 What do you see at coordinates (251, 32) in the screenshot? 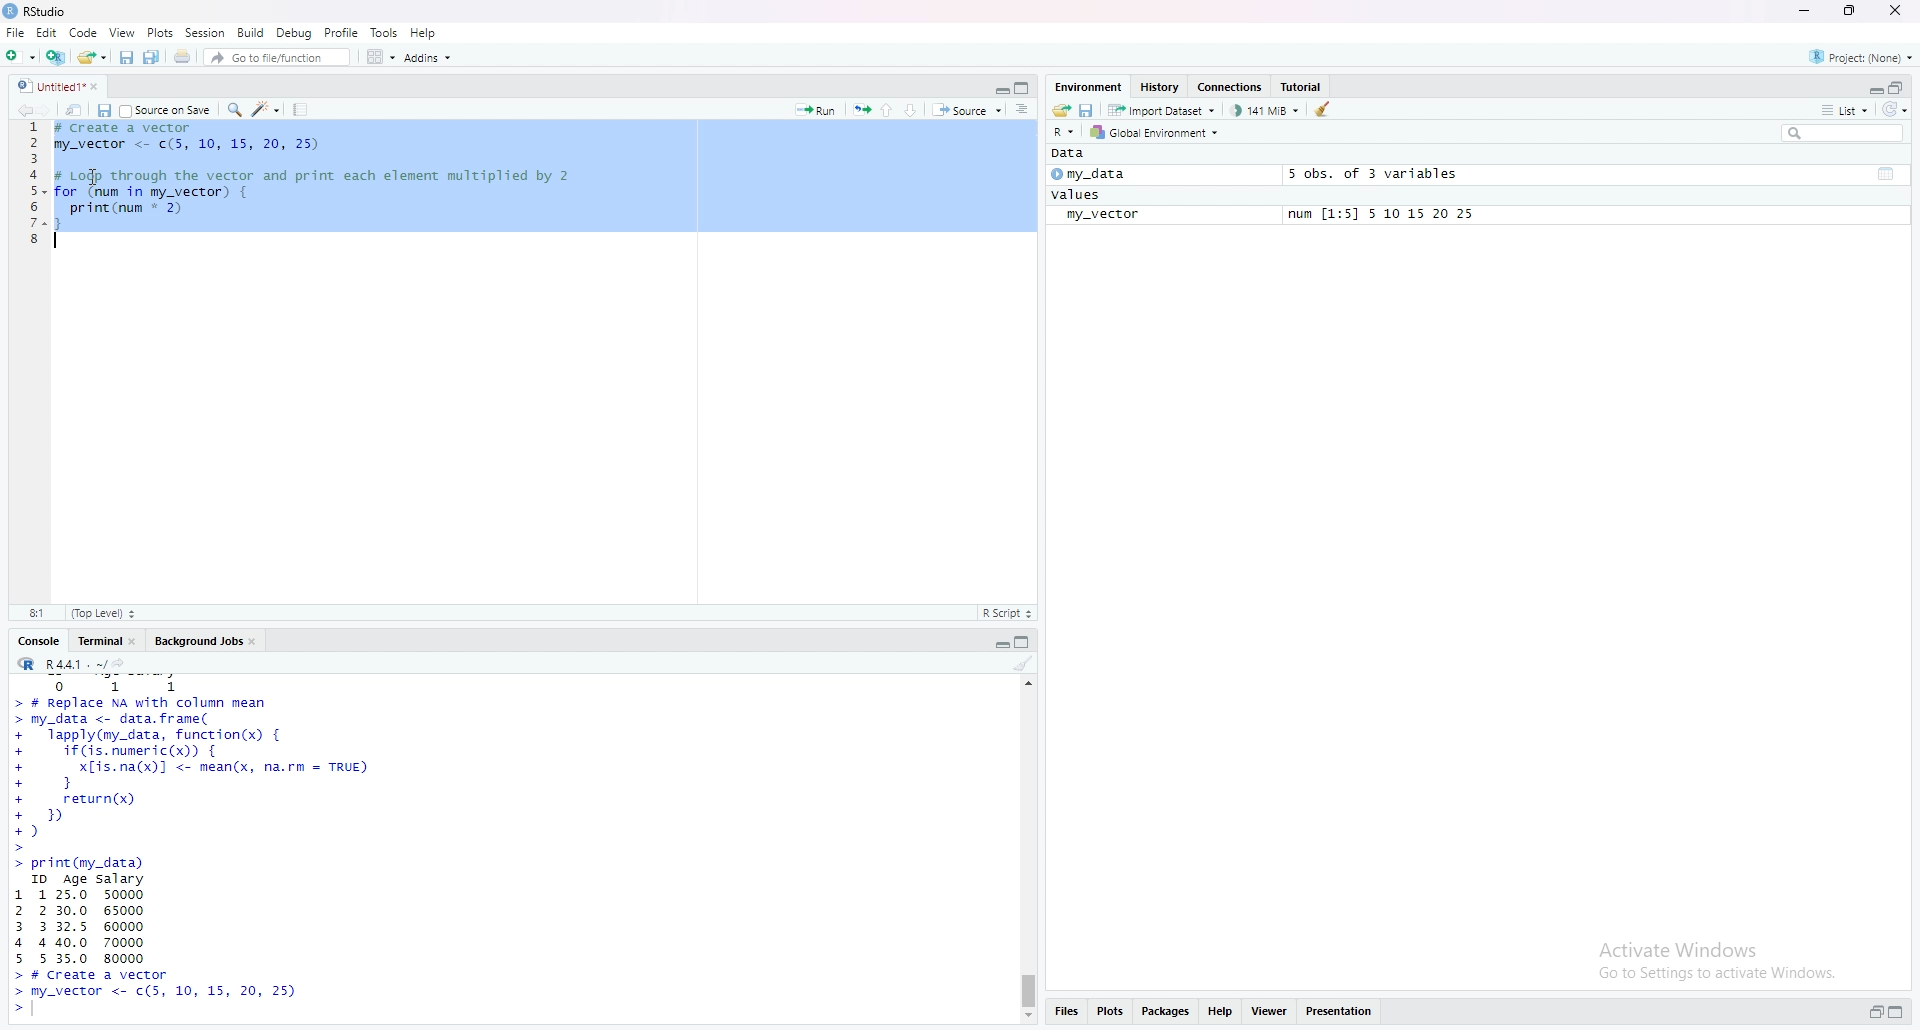
I see `build` at bounding box center [251, 32].